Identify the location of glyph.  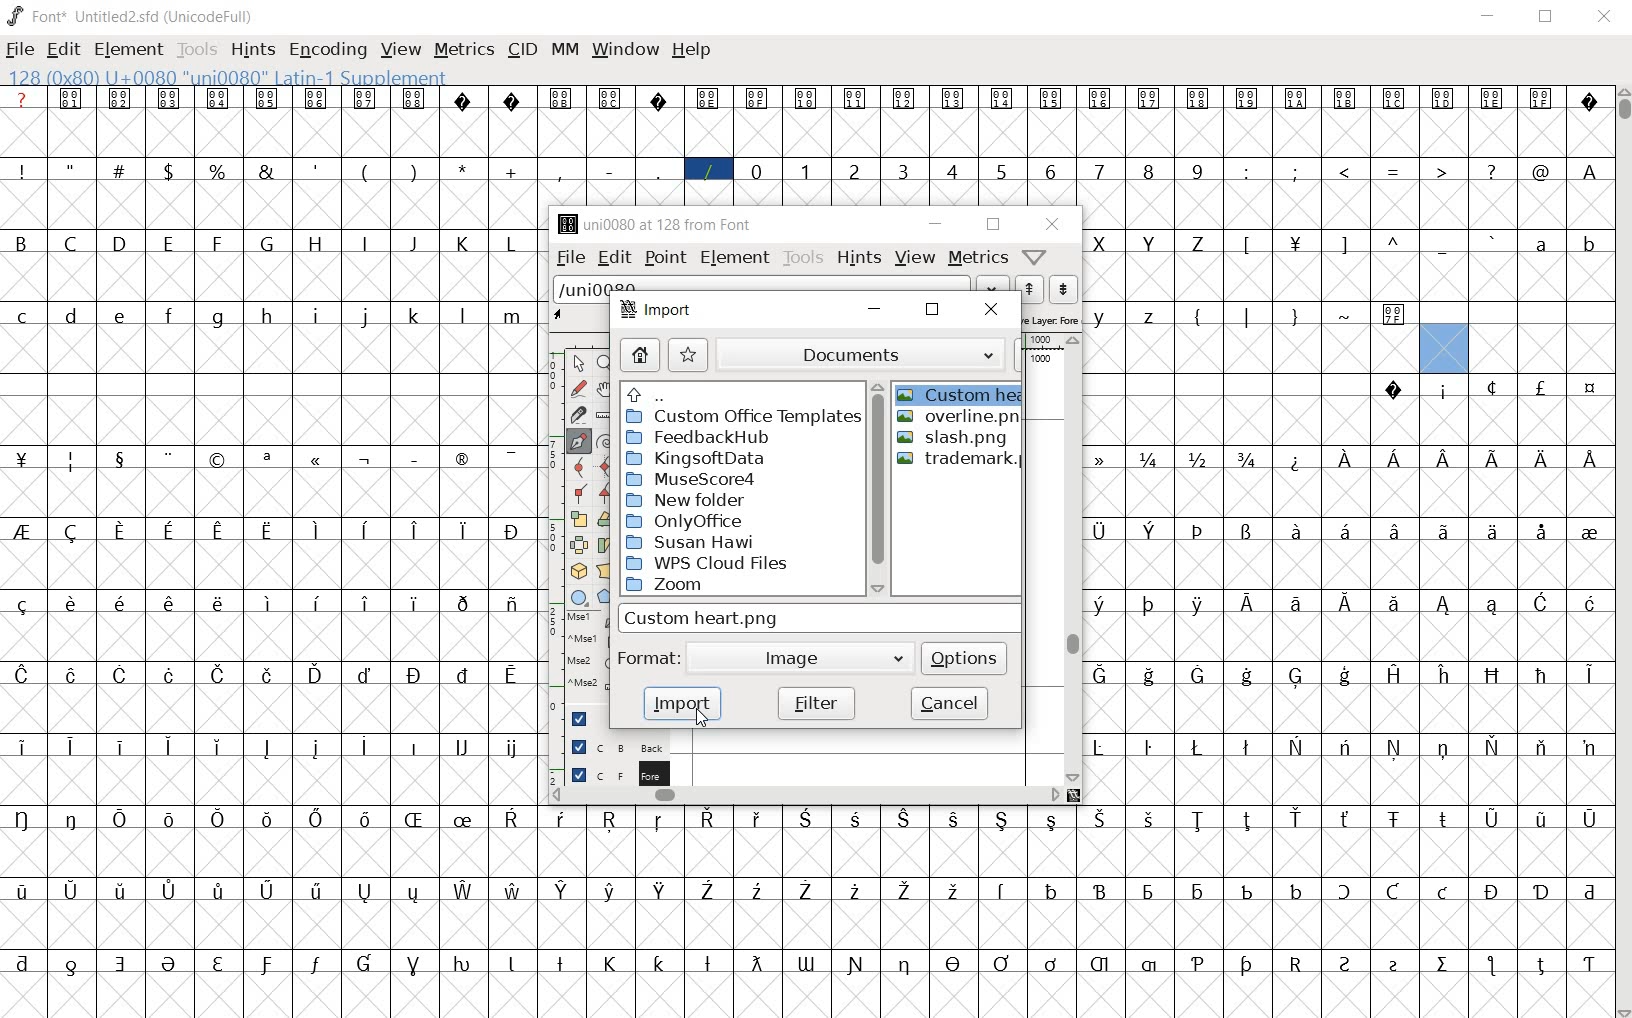
(1491, 171).